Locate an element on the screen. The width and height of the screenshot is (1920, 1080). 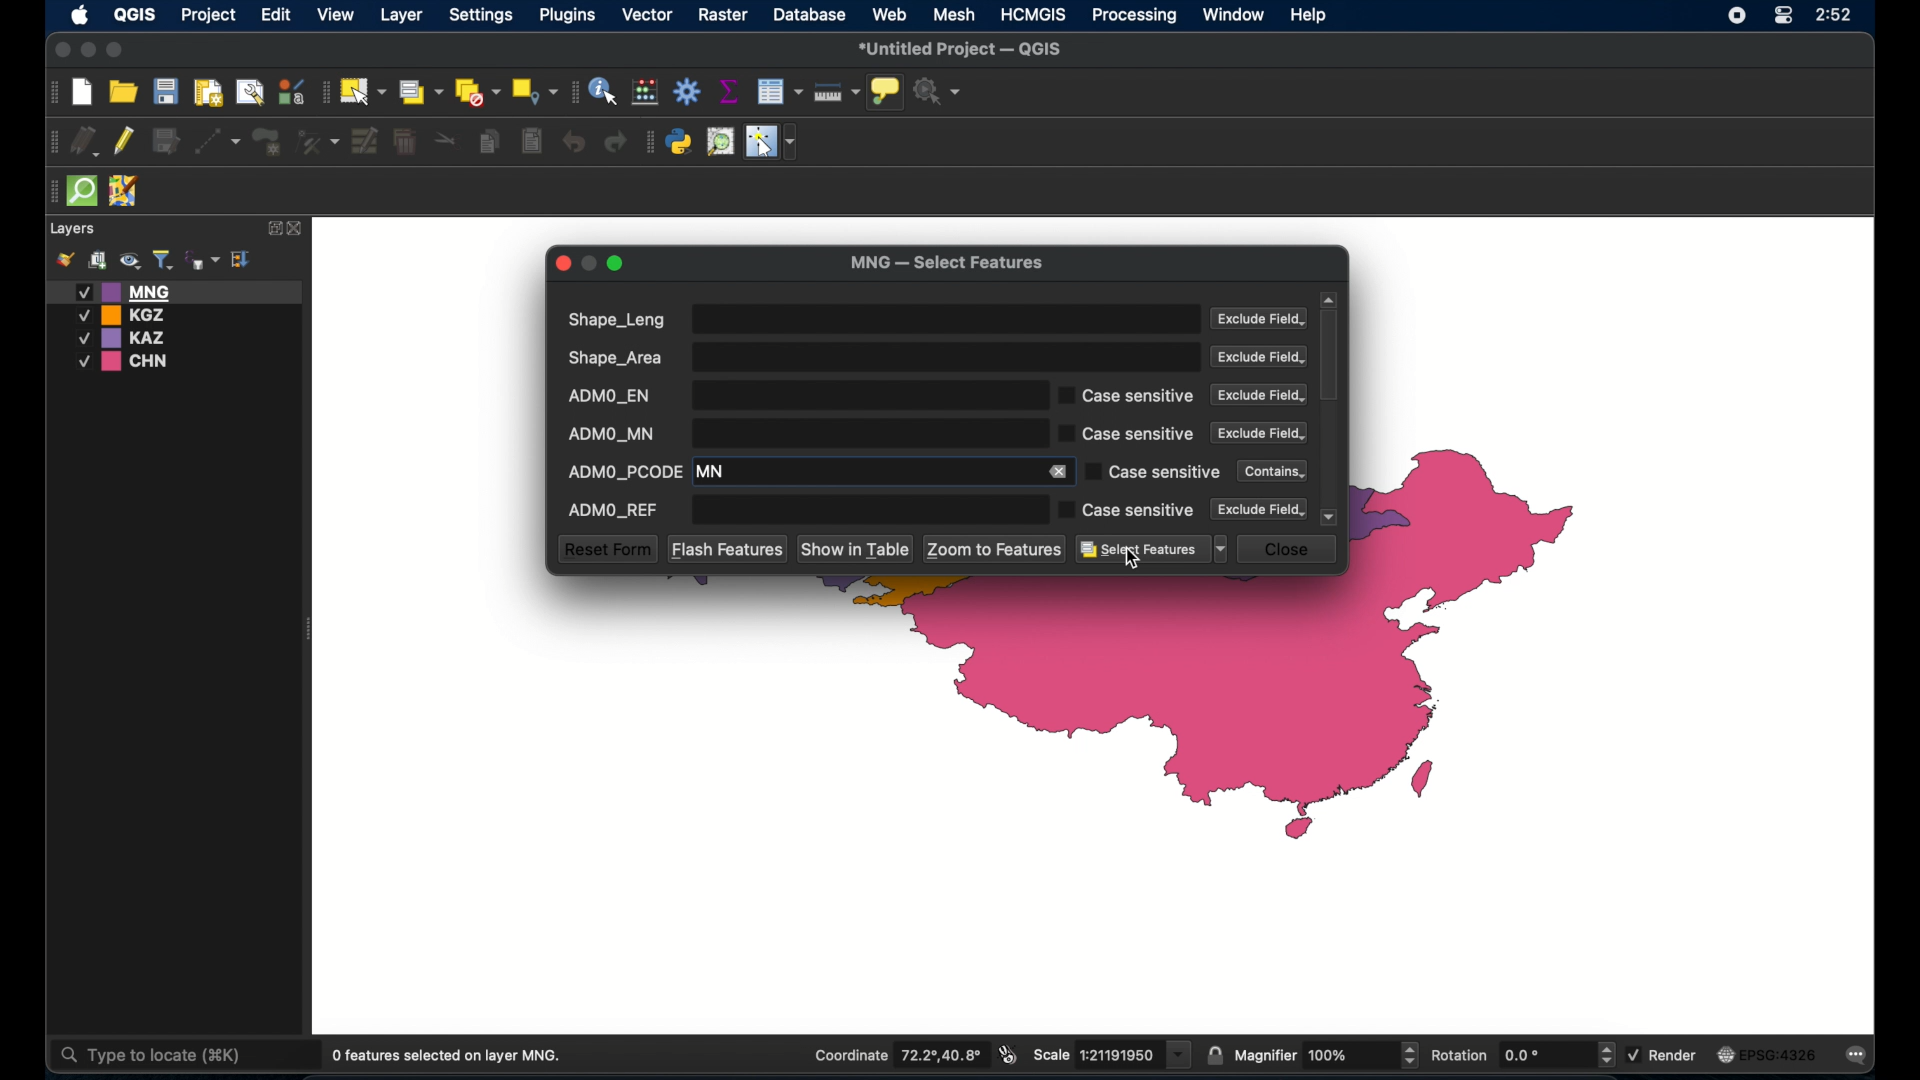
shape_area is located at coordinates (881, 357).